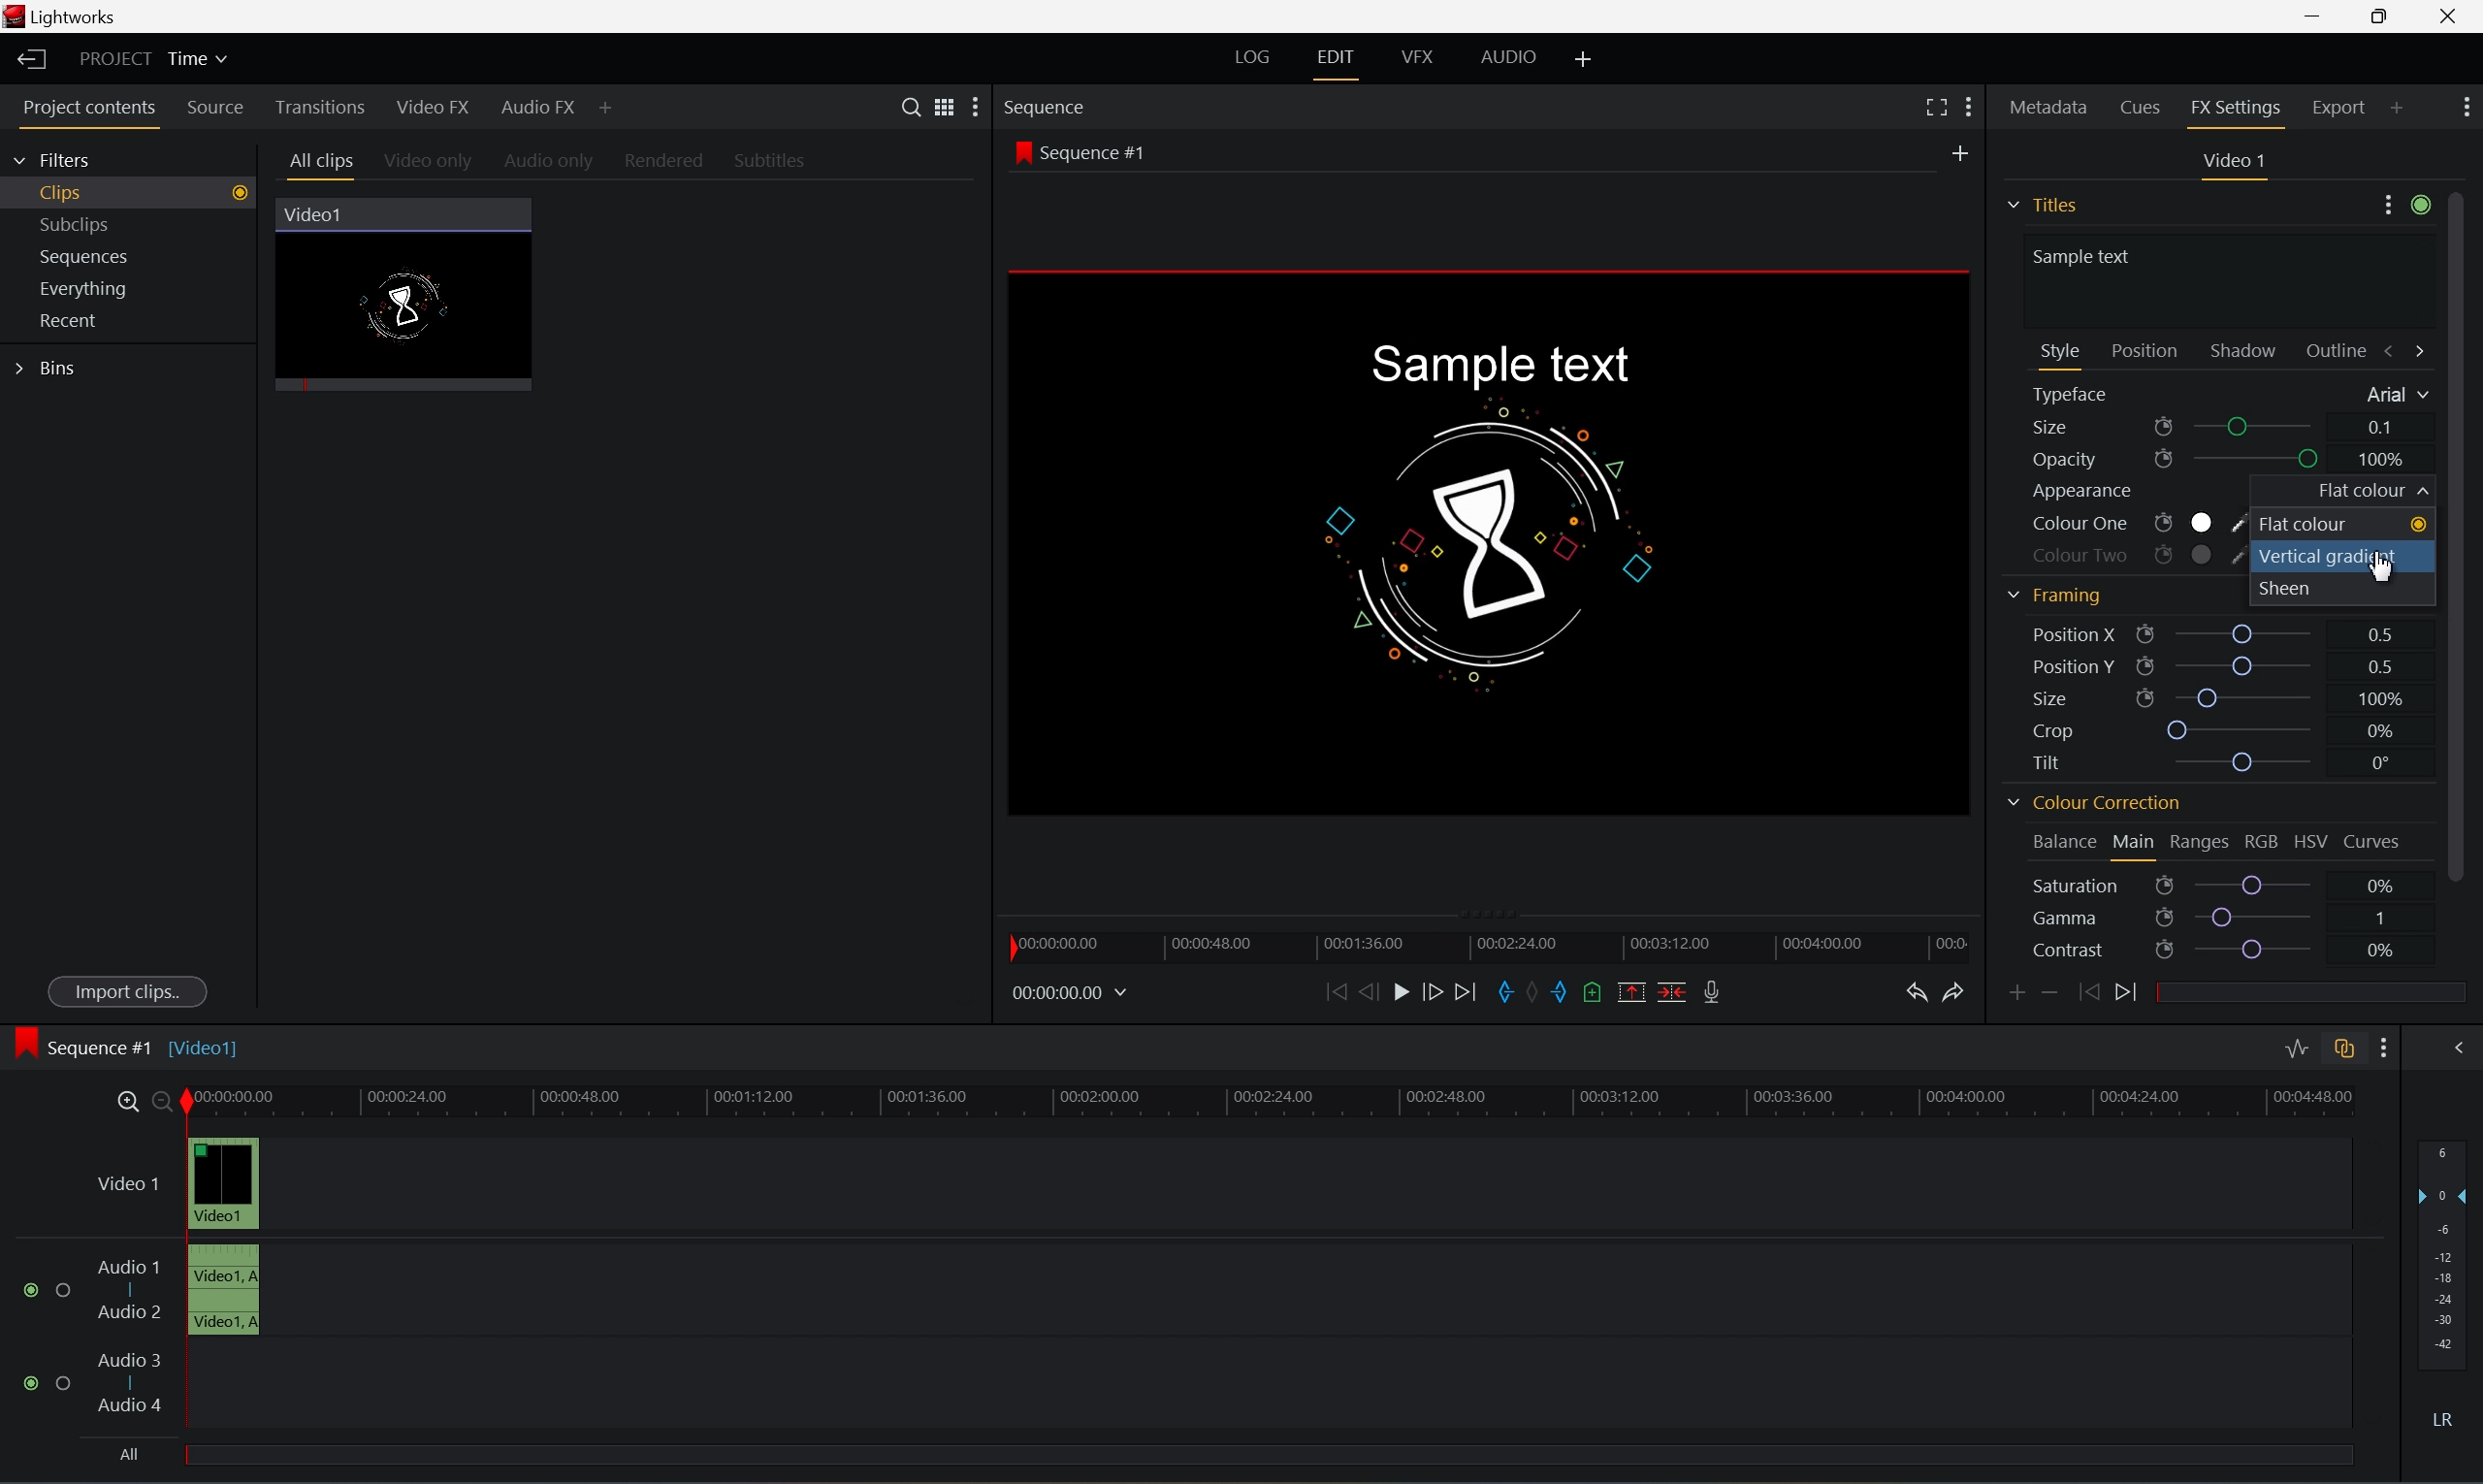 Image resolution: width=2483 pixels, height=1484 pixels. Describe the element at coordinates (2393, 396) in the screenshot. I see `arial` at that location.